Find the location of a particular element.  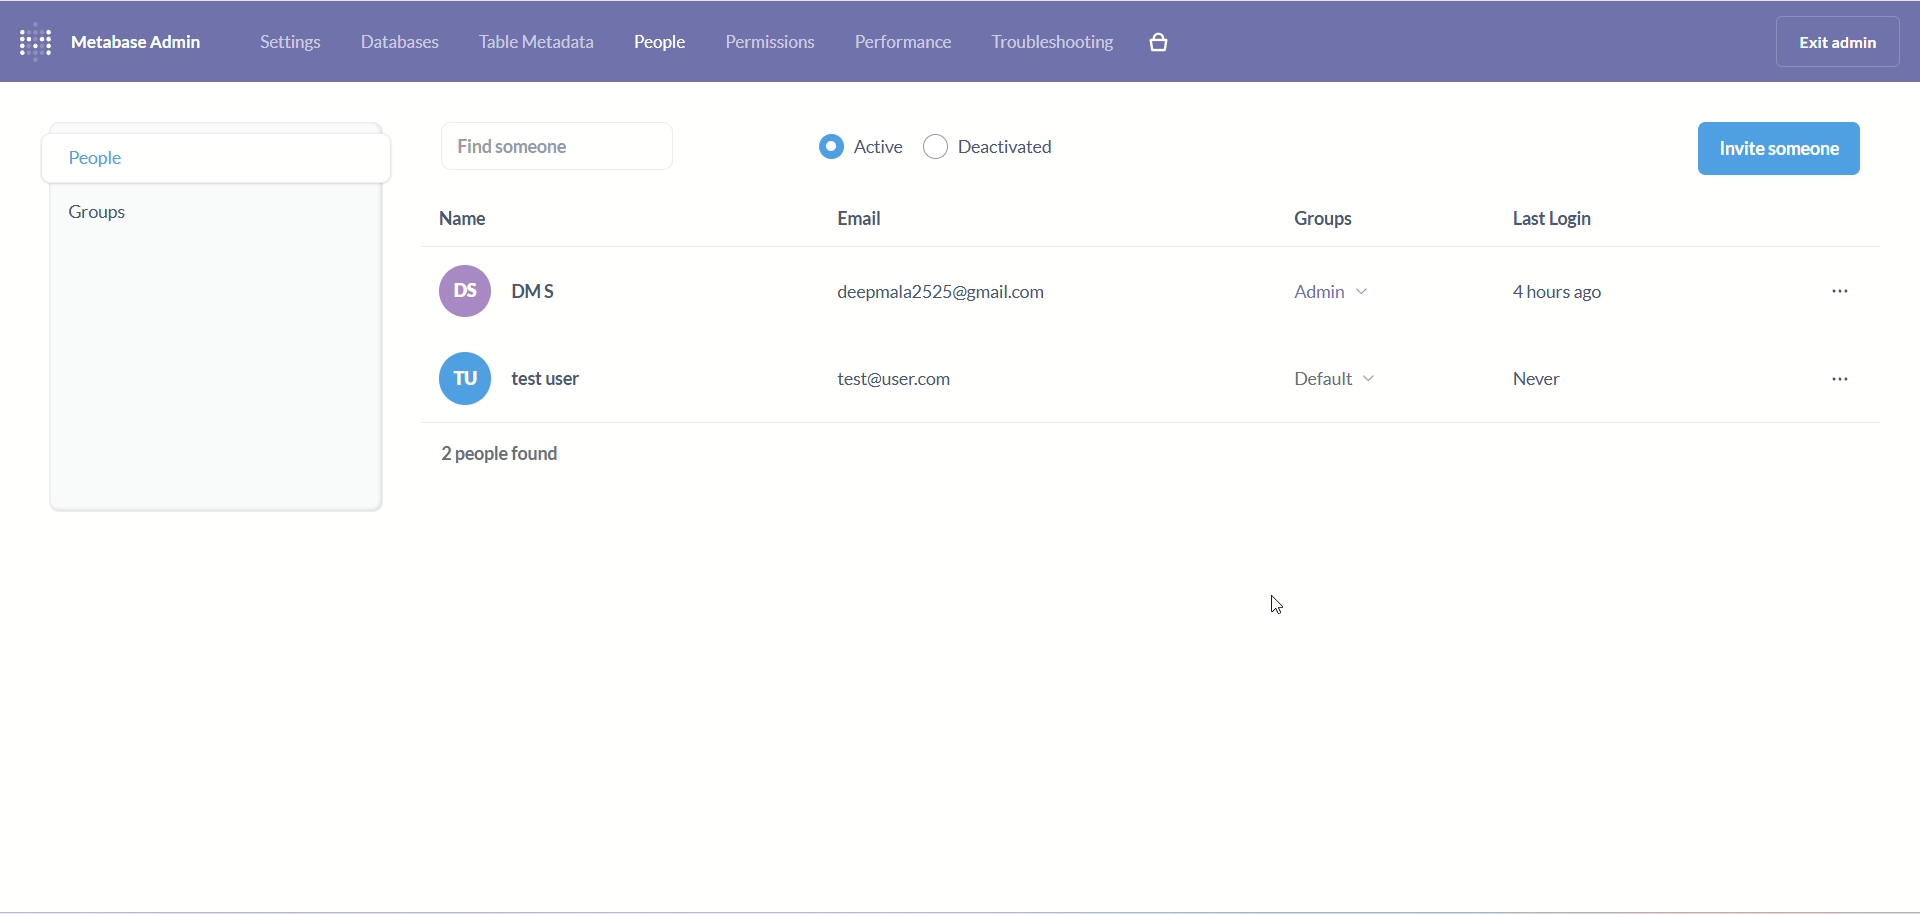

cursor is located at coordinates (1270, 607).